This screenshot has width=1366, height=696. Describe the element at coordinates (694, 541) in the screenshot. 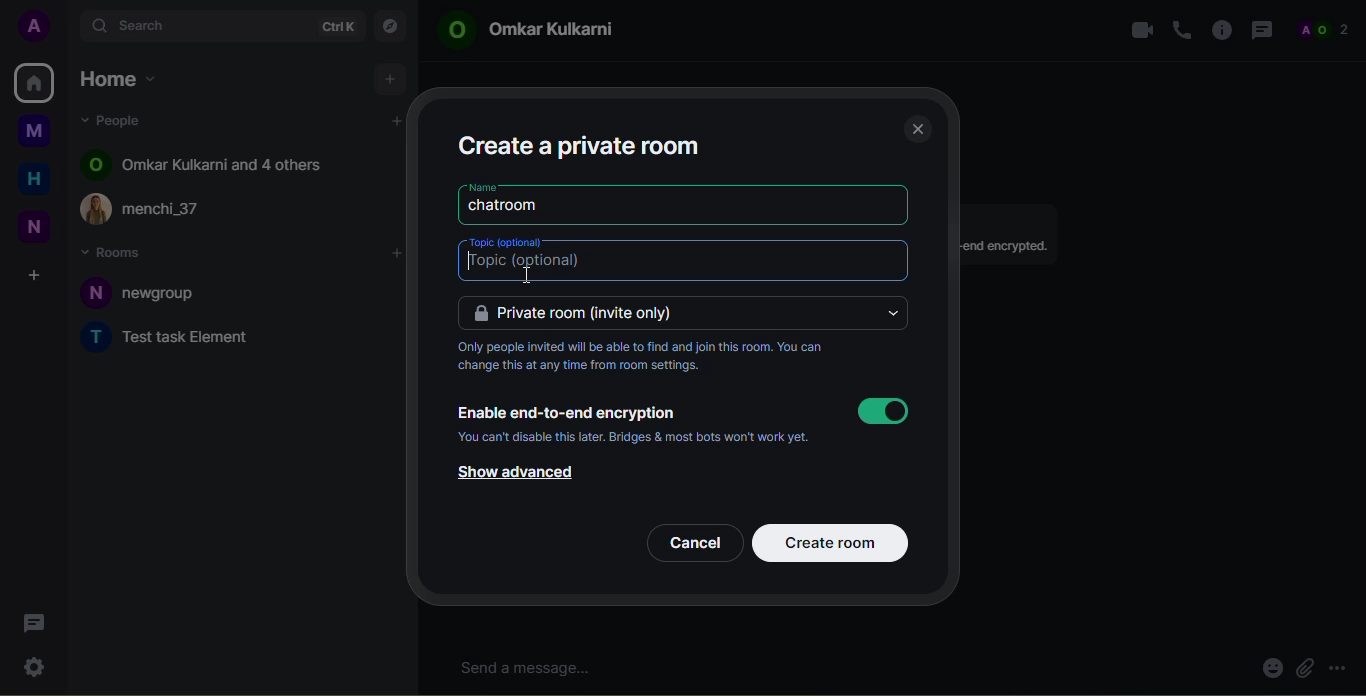

I see `cancel` at that location.